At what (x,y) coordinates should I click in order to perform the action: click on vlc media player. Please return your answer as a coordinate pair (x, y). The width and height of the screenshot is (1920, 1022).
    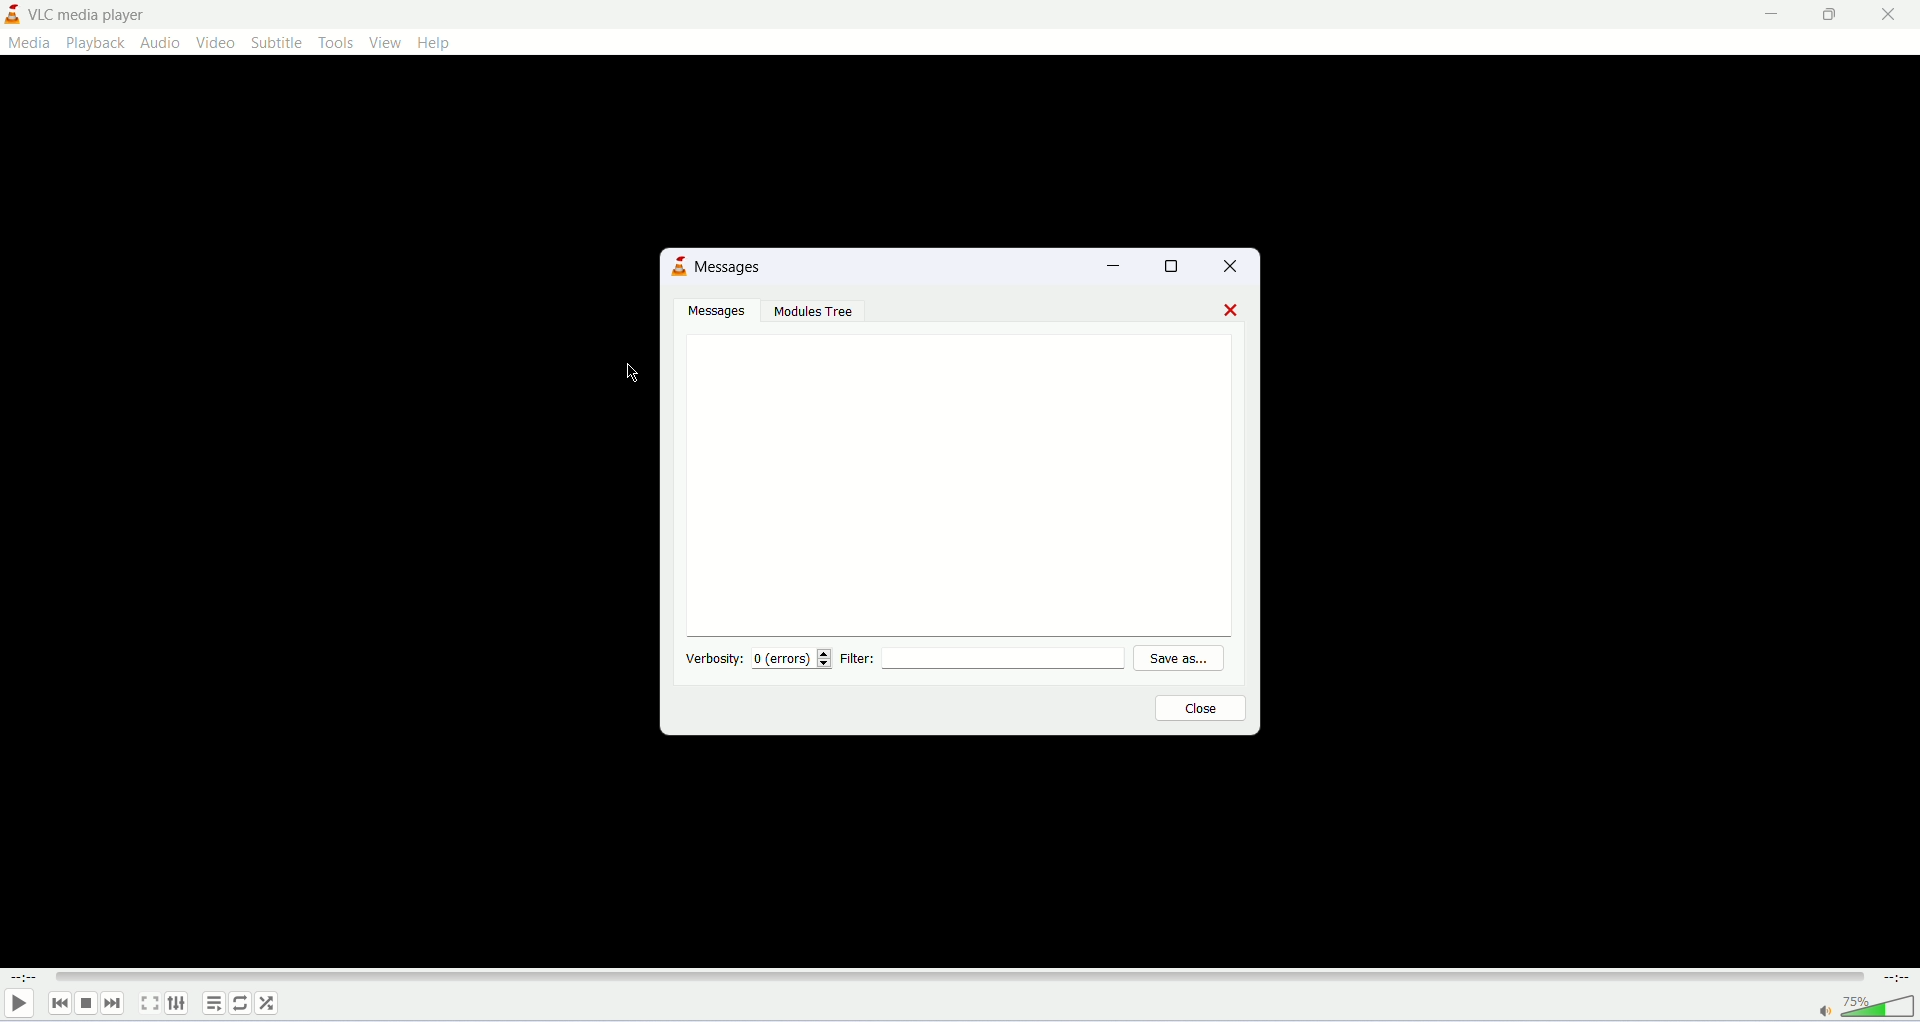
    Looking at the image, I should click on (84, 15).